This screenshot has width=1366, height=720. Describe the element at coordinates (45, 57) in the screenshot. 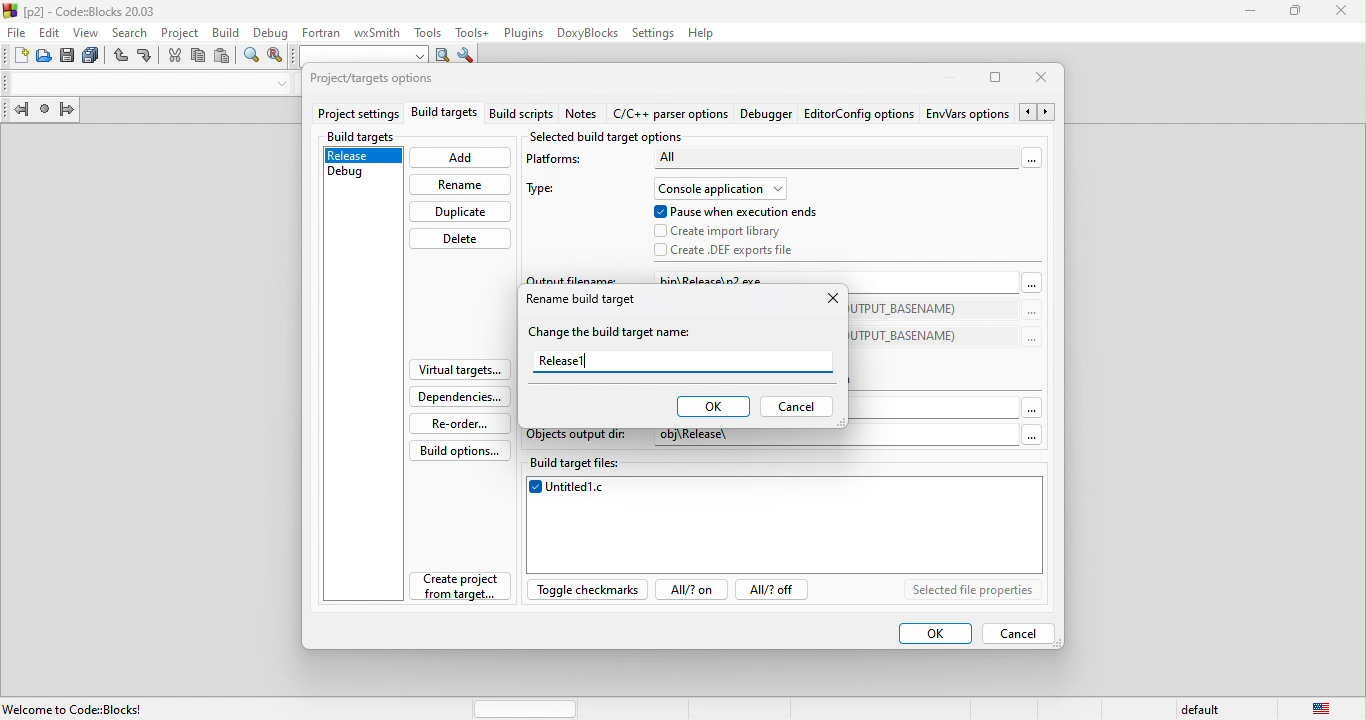

I see `open` at that location.